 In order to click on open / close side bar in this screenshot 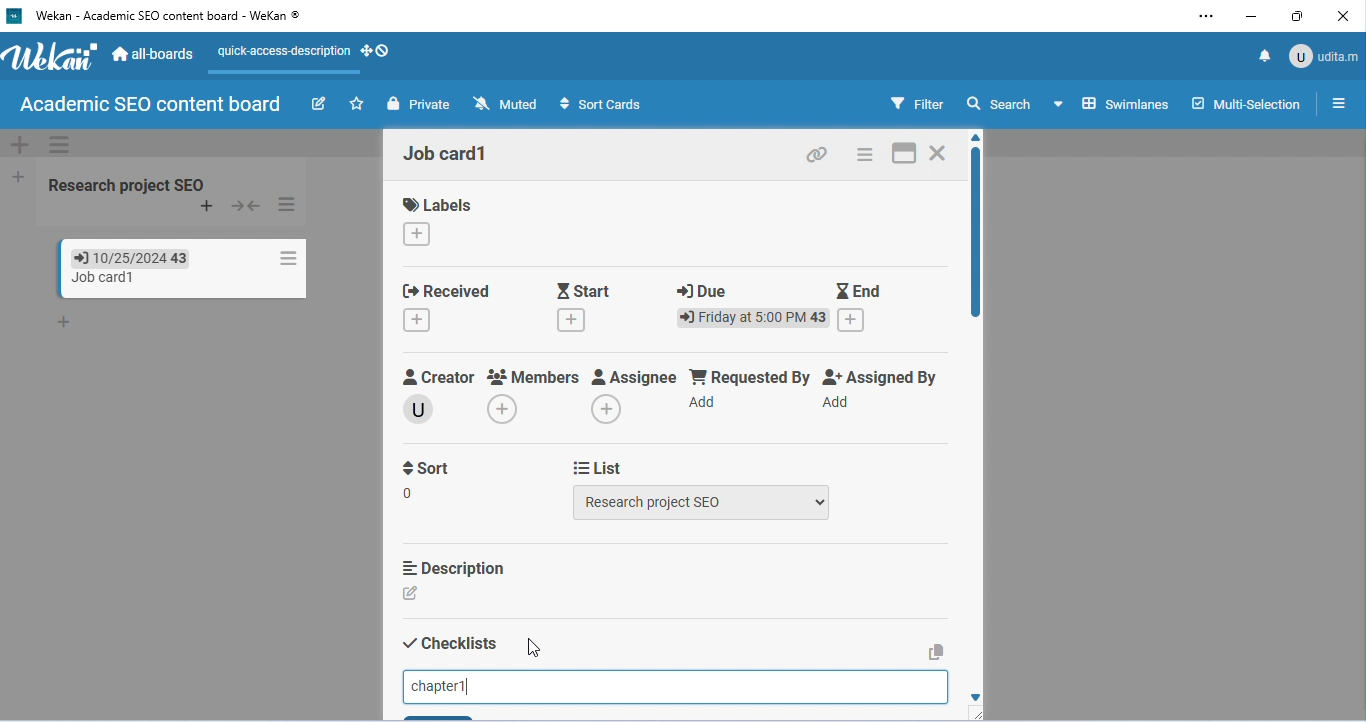, I will do `click(1337, 102)`.